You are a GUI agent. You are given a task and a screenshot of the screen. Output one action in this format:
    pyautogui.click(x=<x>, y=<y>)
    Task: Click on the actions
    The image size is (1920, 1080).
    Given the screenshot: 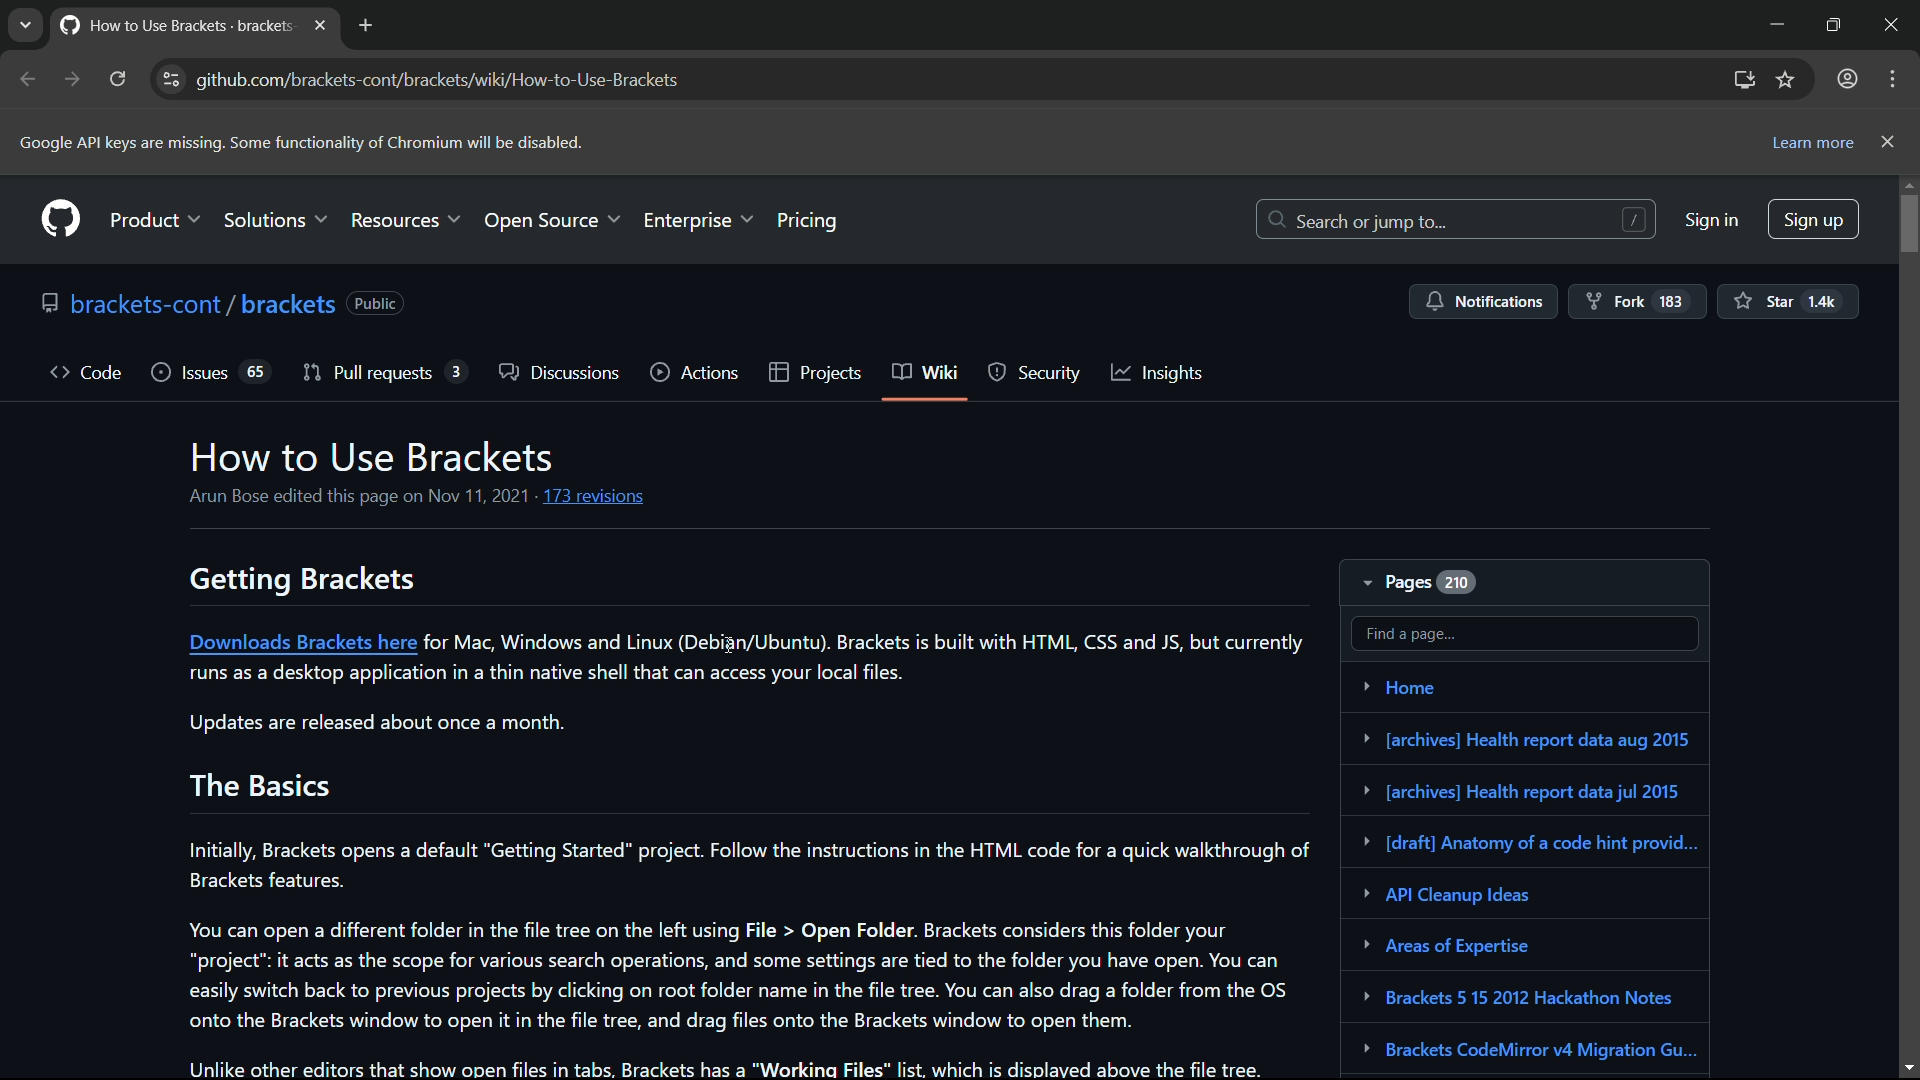 What is the action you would take?
    pyautogui.click(x=693, y=373)
    